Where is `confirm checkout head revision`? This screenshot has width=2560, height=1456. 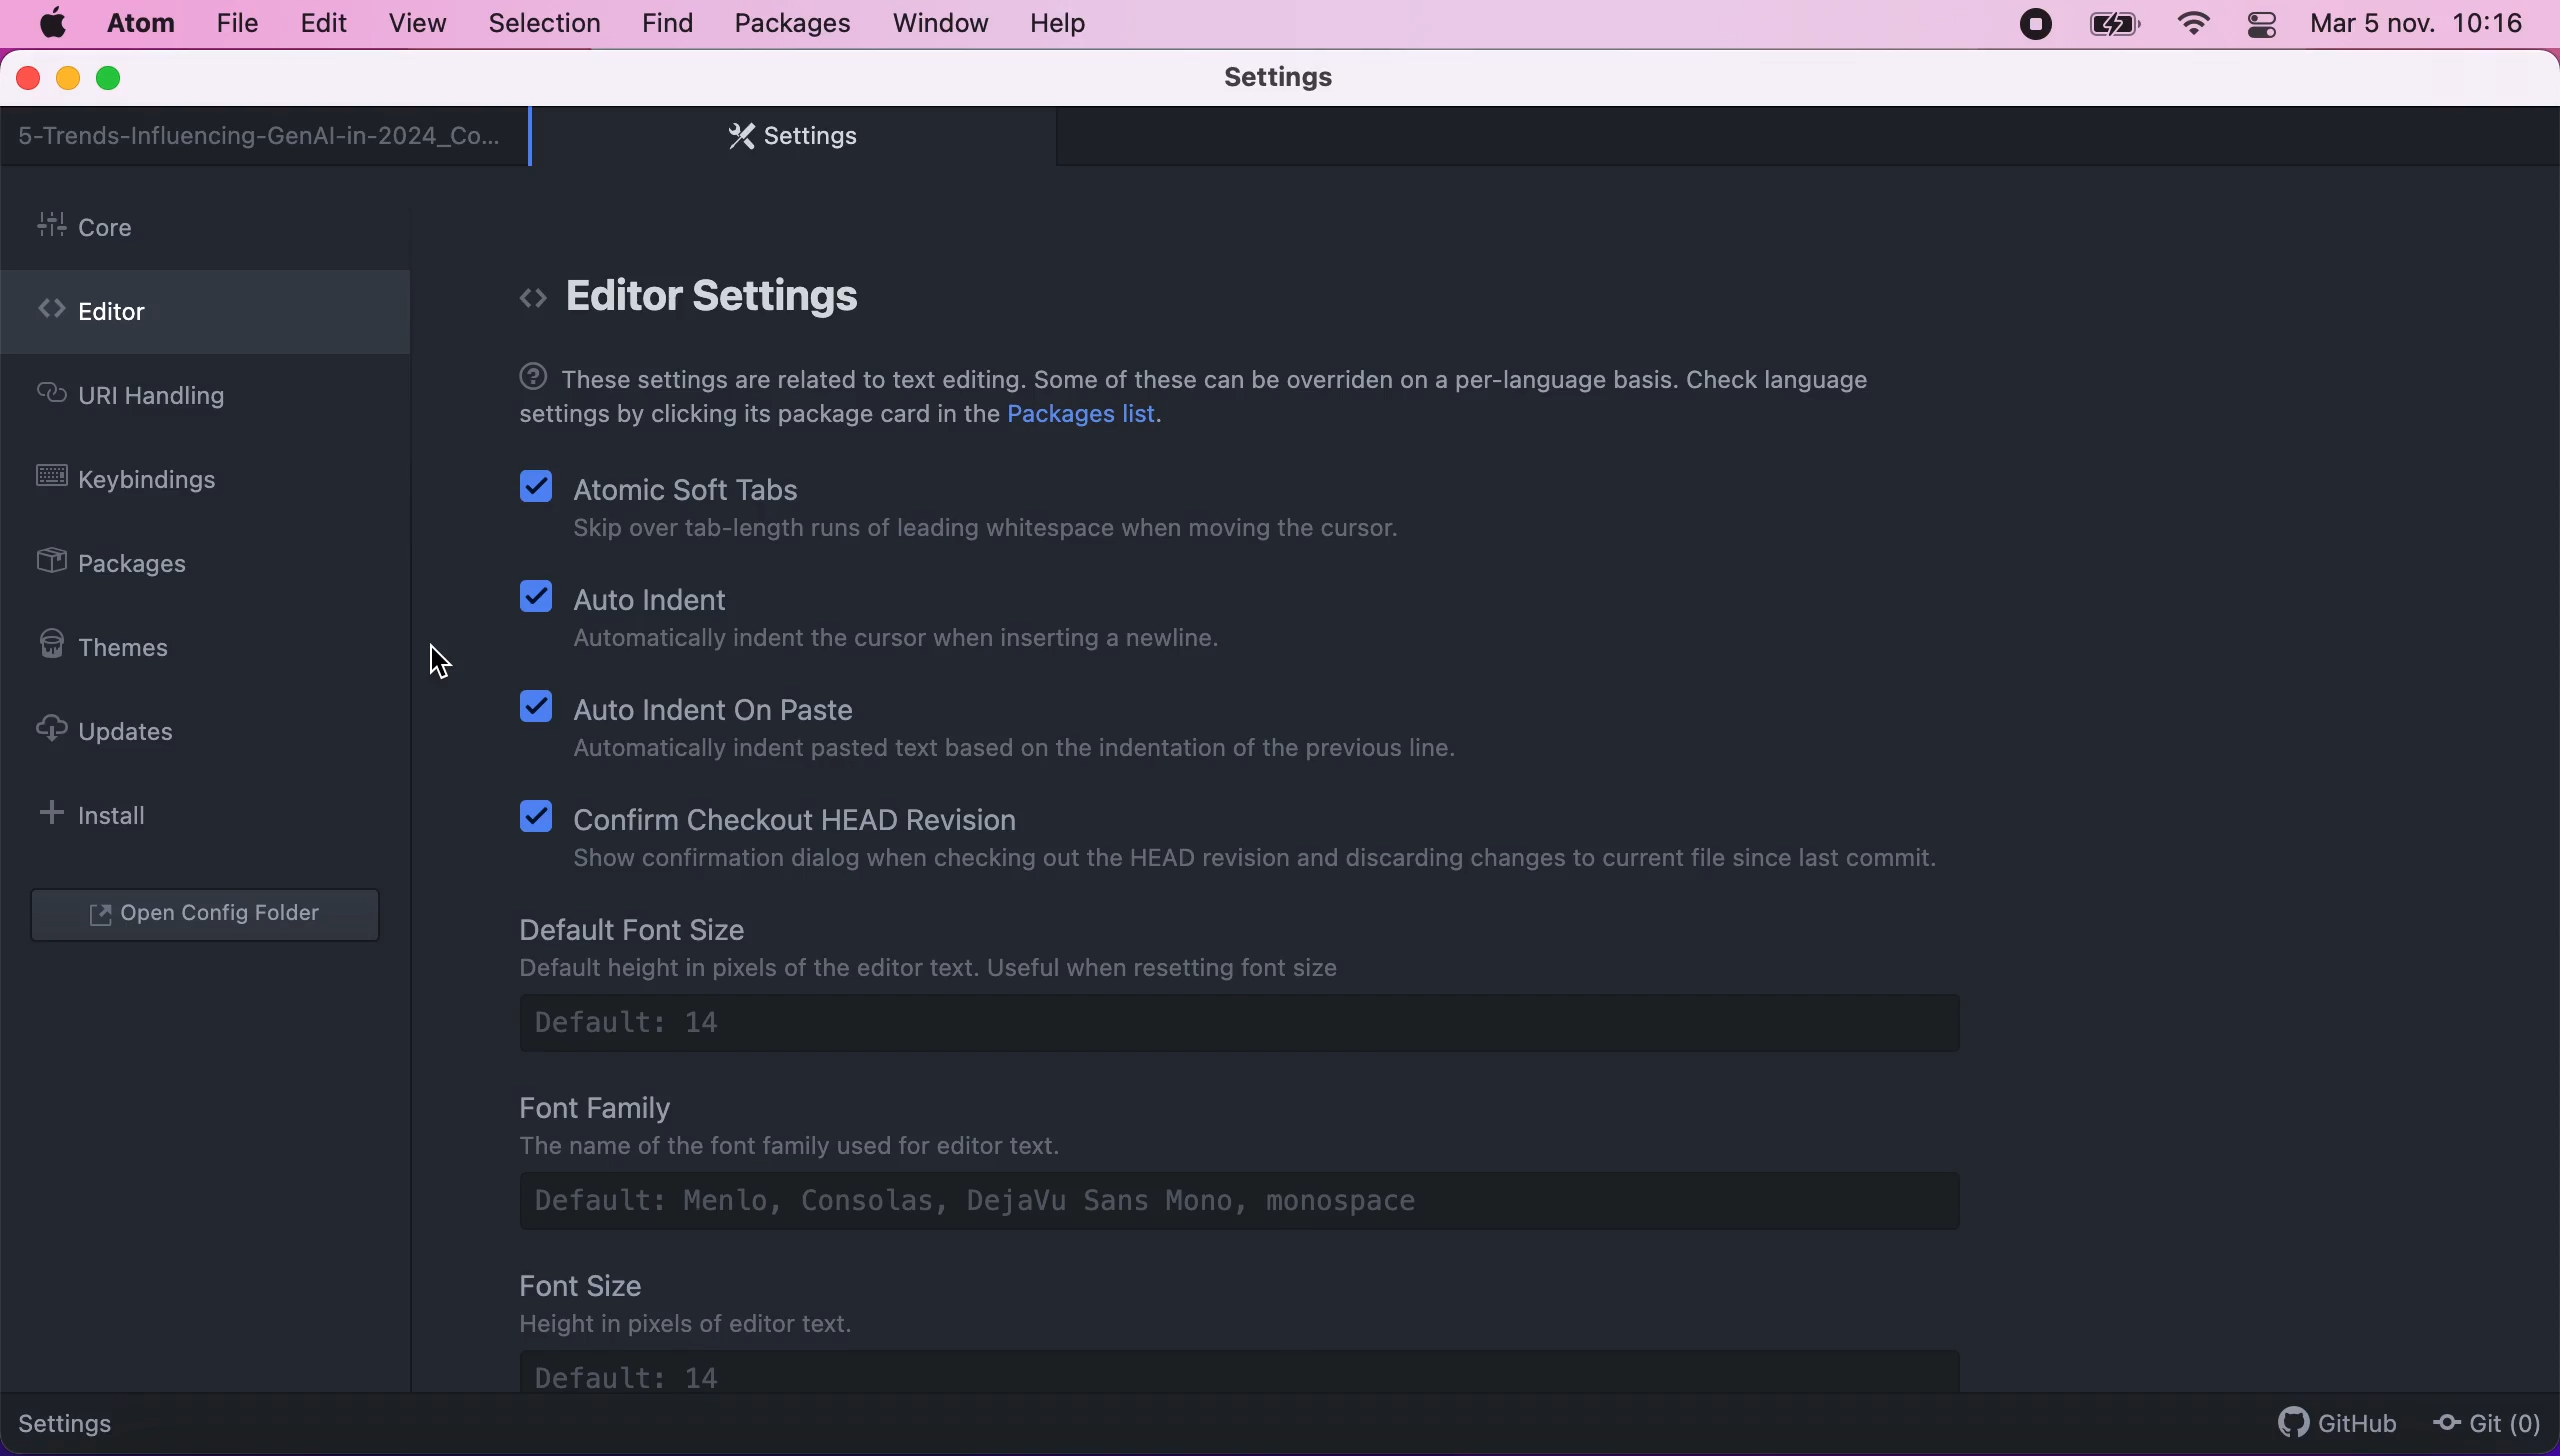
confirm checkout head revision is located at coordinates (1243, 833).